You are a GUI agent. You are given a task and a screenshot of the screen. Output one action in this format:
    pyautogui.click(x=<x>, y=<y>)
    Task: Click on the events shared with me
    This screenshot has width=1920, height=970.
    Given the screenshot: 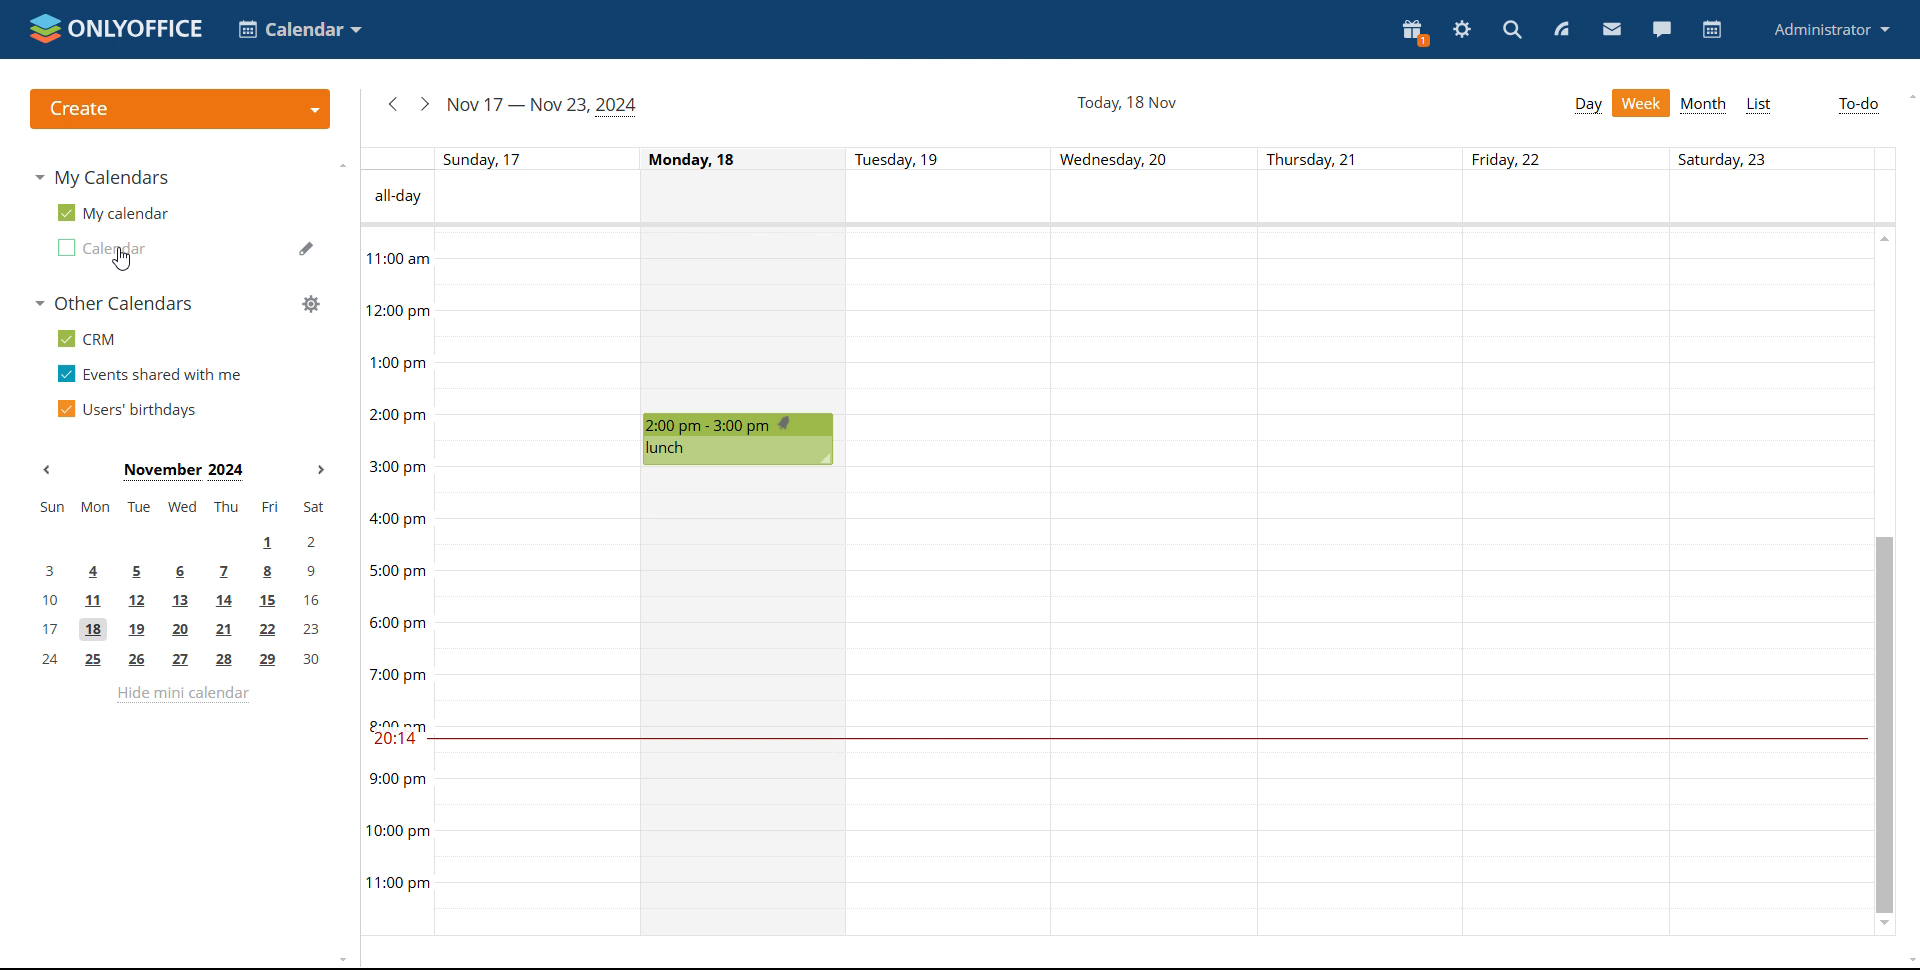 What is the action you would take?
    pyautogui.click(x=148, y=374)
    